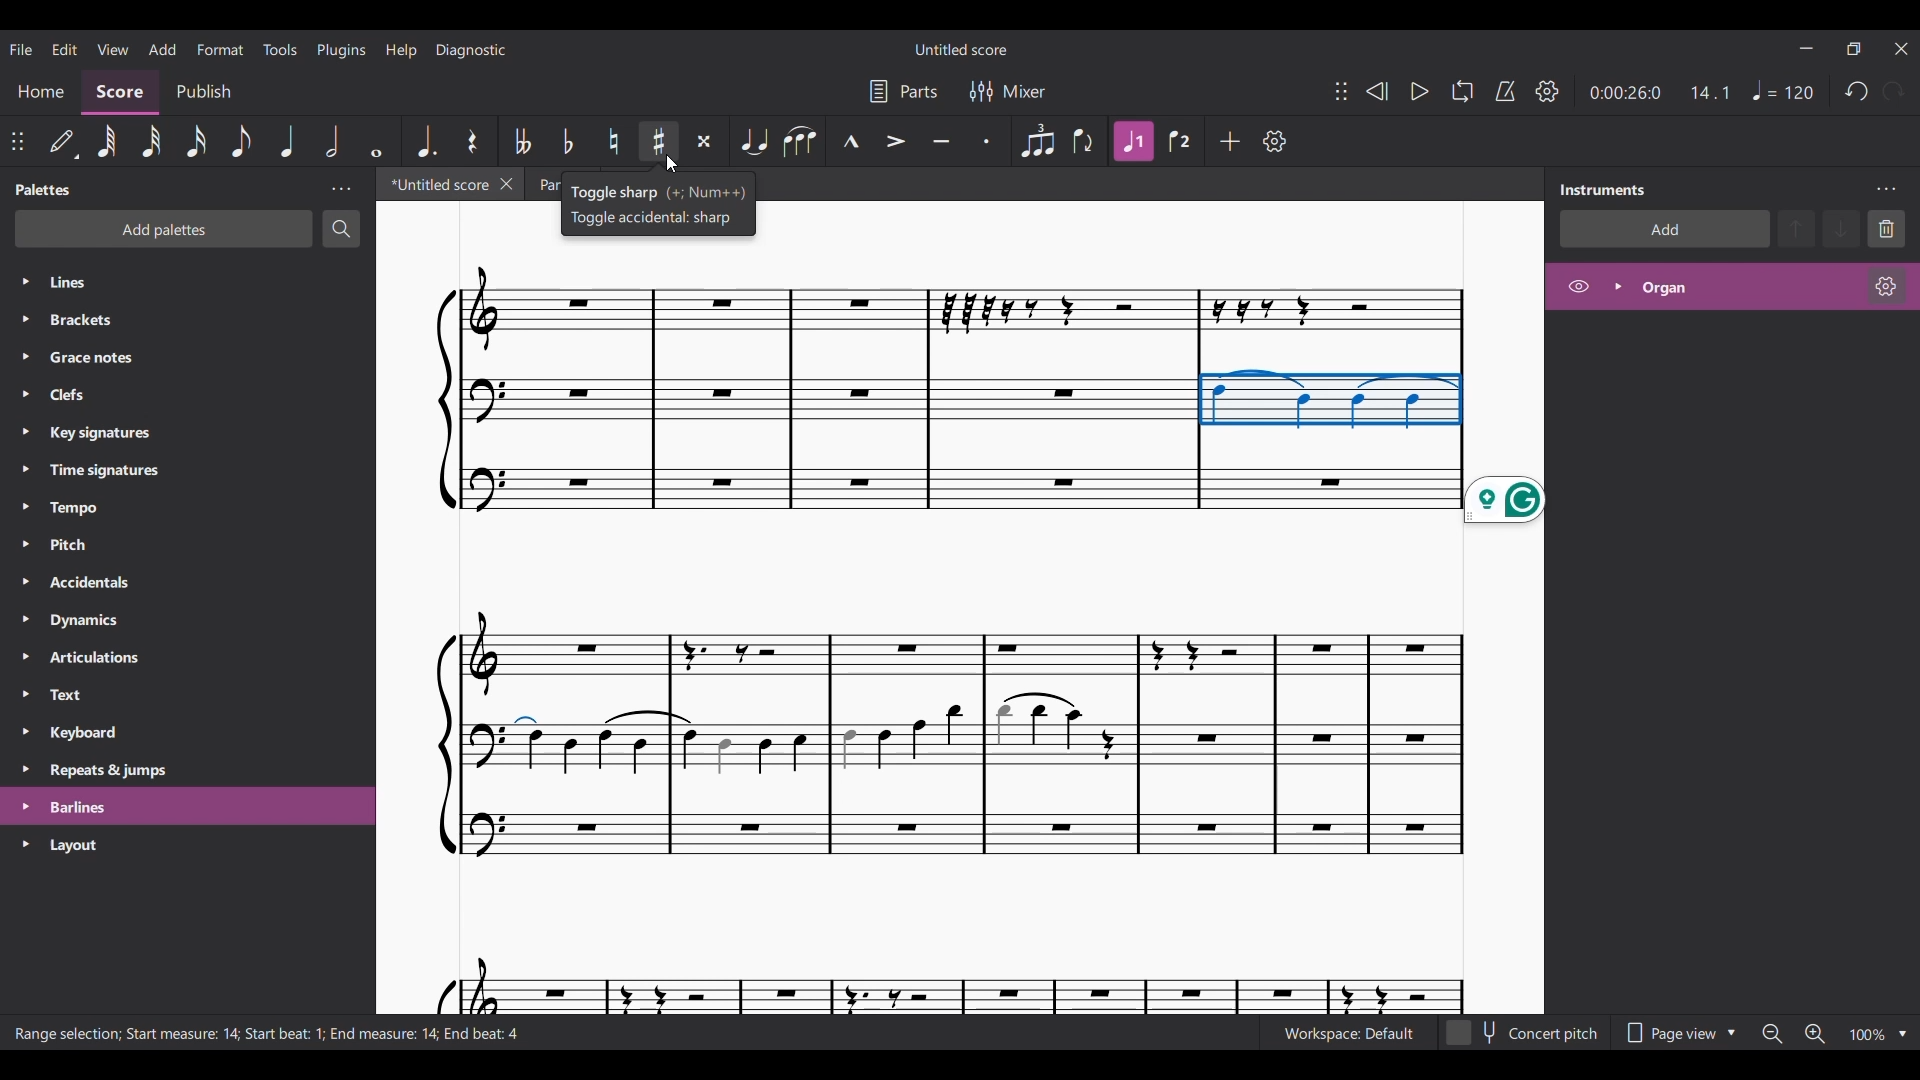  I want to click on File menu, so click(21, 48).